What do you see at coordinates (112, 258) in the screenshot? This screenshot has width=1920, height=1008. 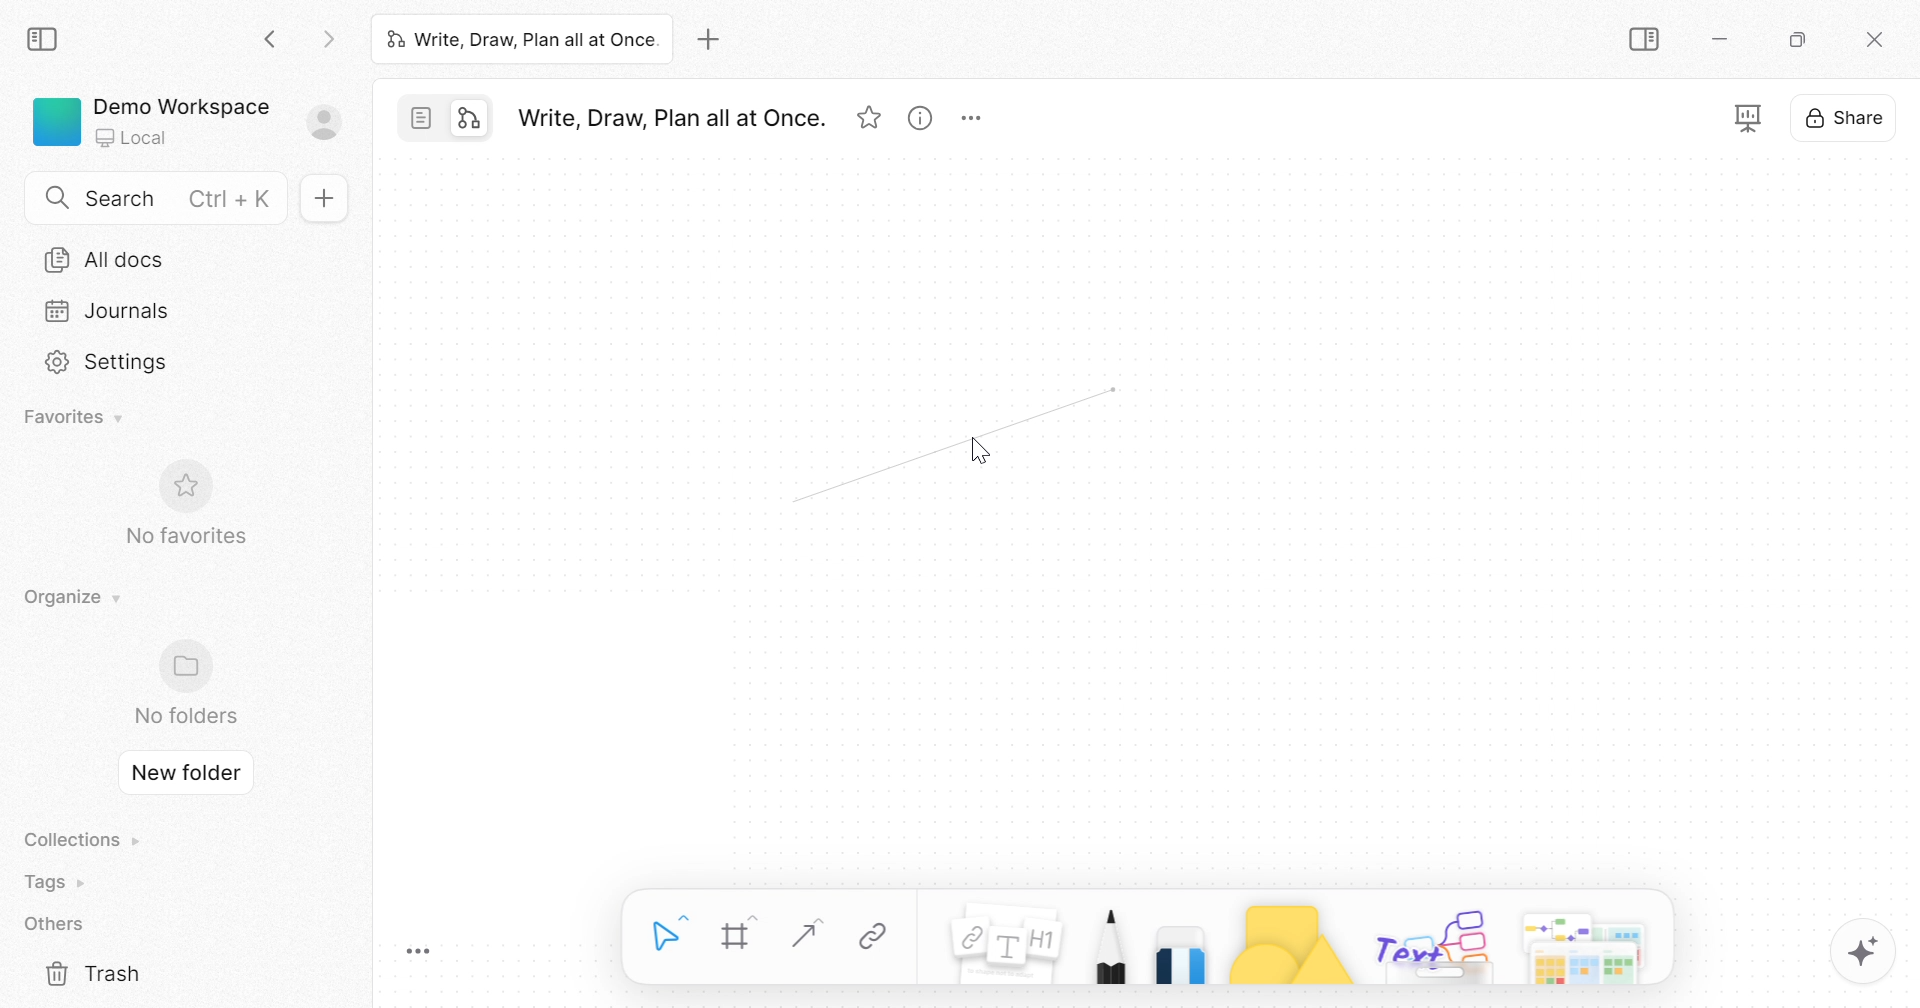 I see `All docs` at bounding box center [112, 258].